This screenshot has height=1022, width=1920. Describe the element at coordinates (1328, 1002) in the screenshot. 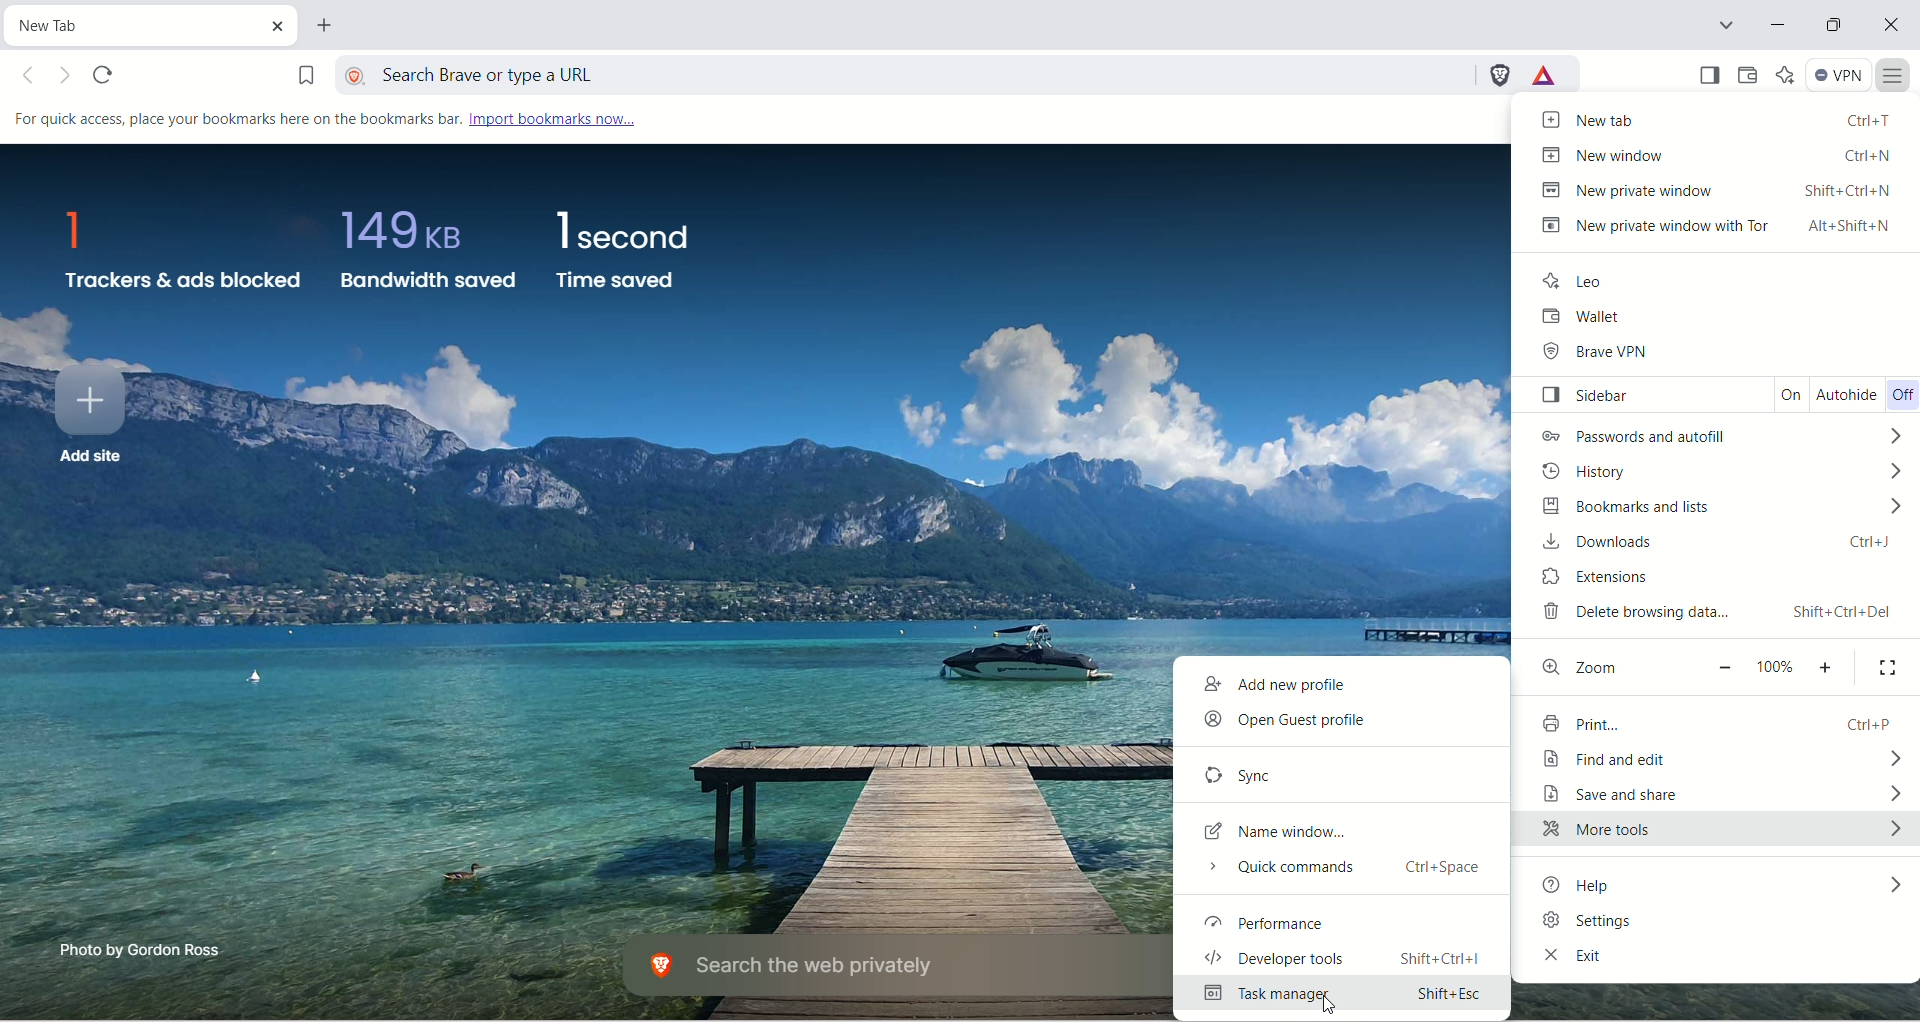

I see `cursor` at that location.